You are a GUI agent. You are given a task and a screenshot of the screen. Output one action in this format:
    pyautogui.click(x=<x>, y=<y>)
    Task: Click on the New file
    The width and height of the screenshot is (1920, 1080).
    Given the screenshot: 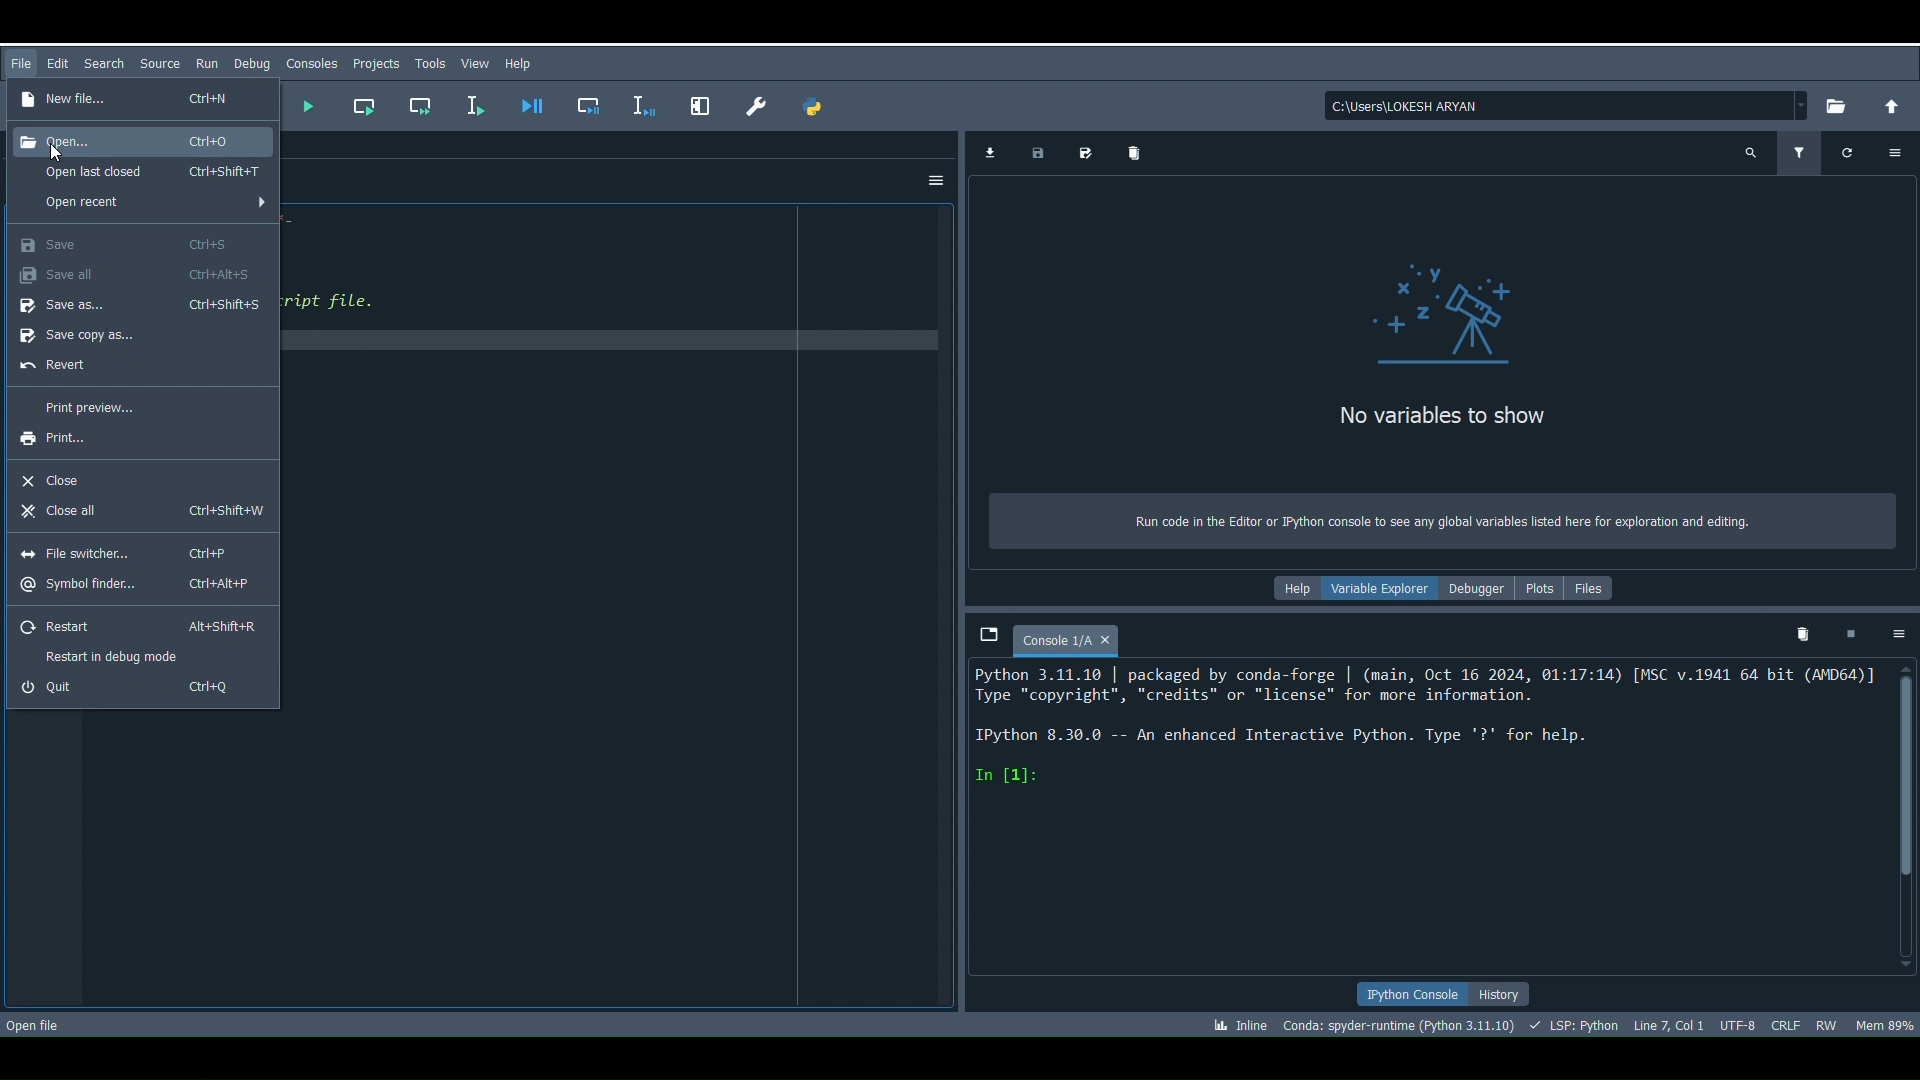 What is the action you would take?
    pyautogui.click(x=128, y=96)
    